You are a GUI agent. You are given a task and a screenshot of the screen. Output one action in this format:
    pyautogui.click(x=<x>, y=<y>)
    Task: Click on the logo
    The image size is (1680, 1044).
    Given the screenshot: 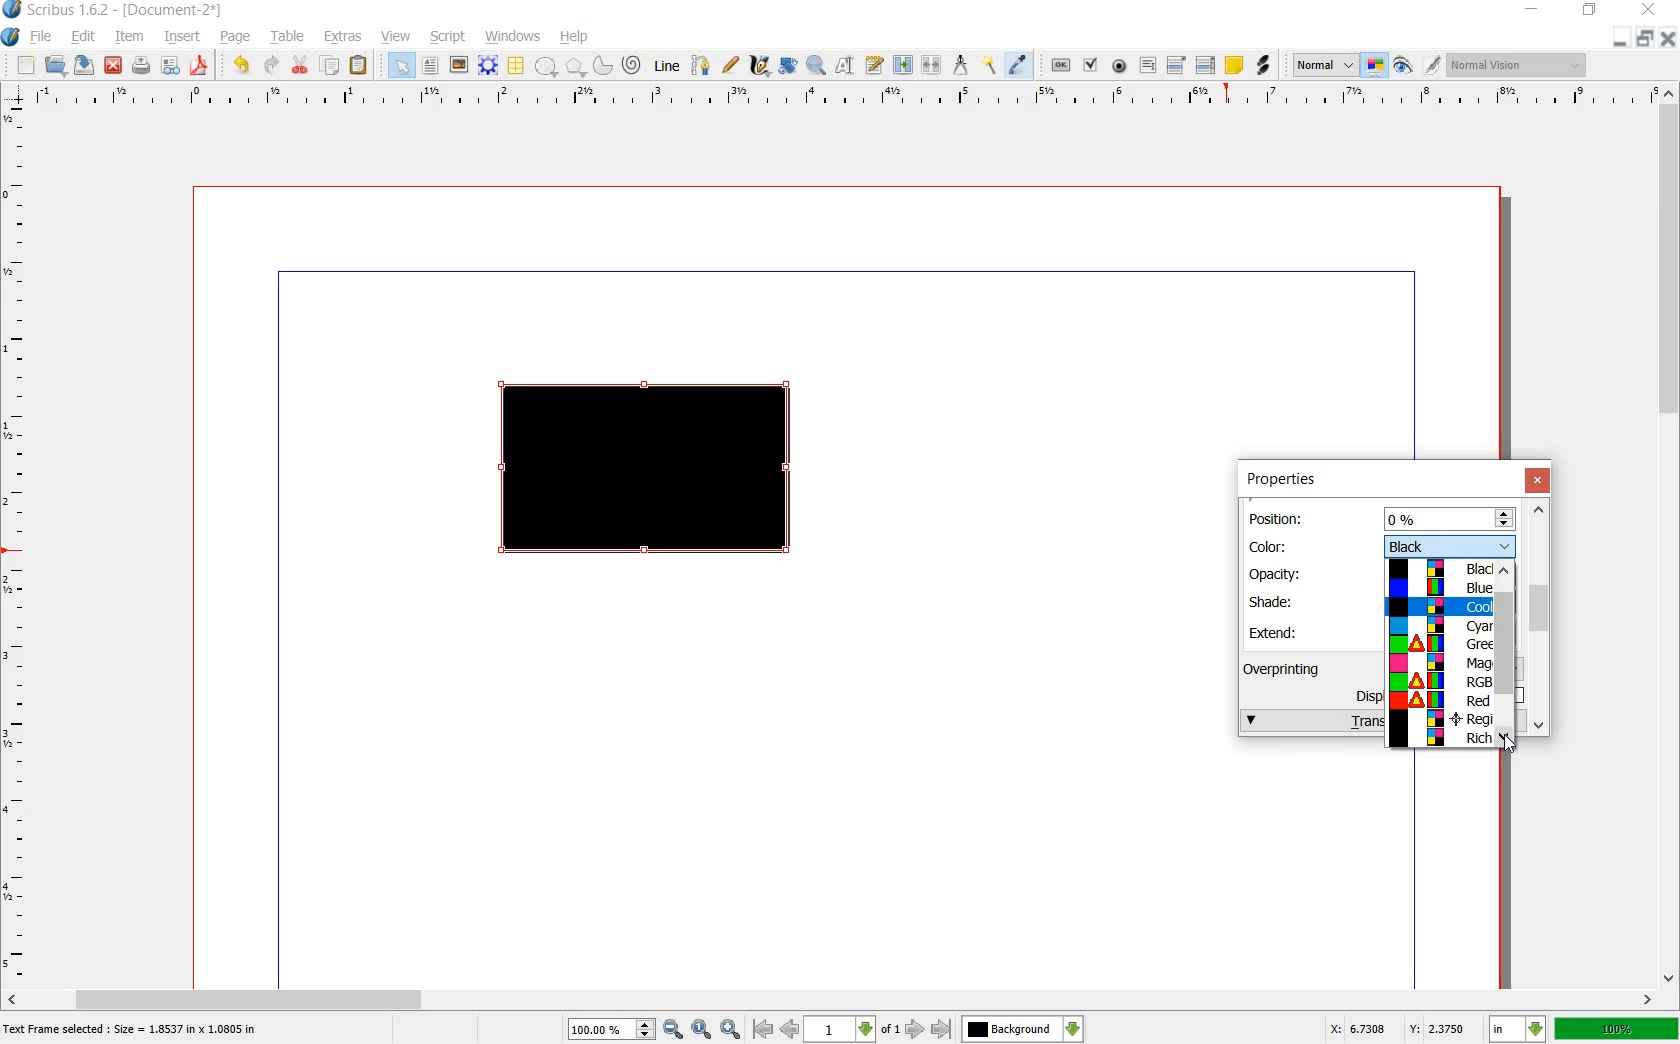 What is the action you would take?
    pyautogui.click(x=13, y=11)
    